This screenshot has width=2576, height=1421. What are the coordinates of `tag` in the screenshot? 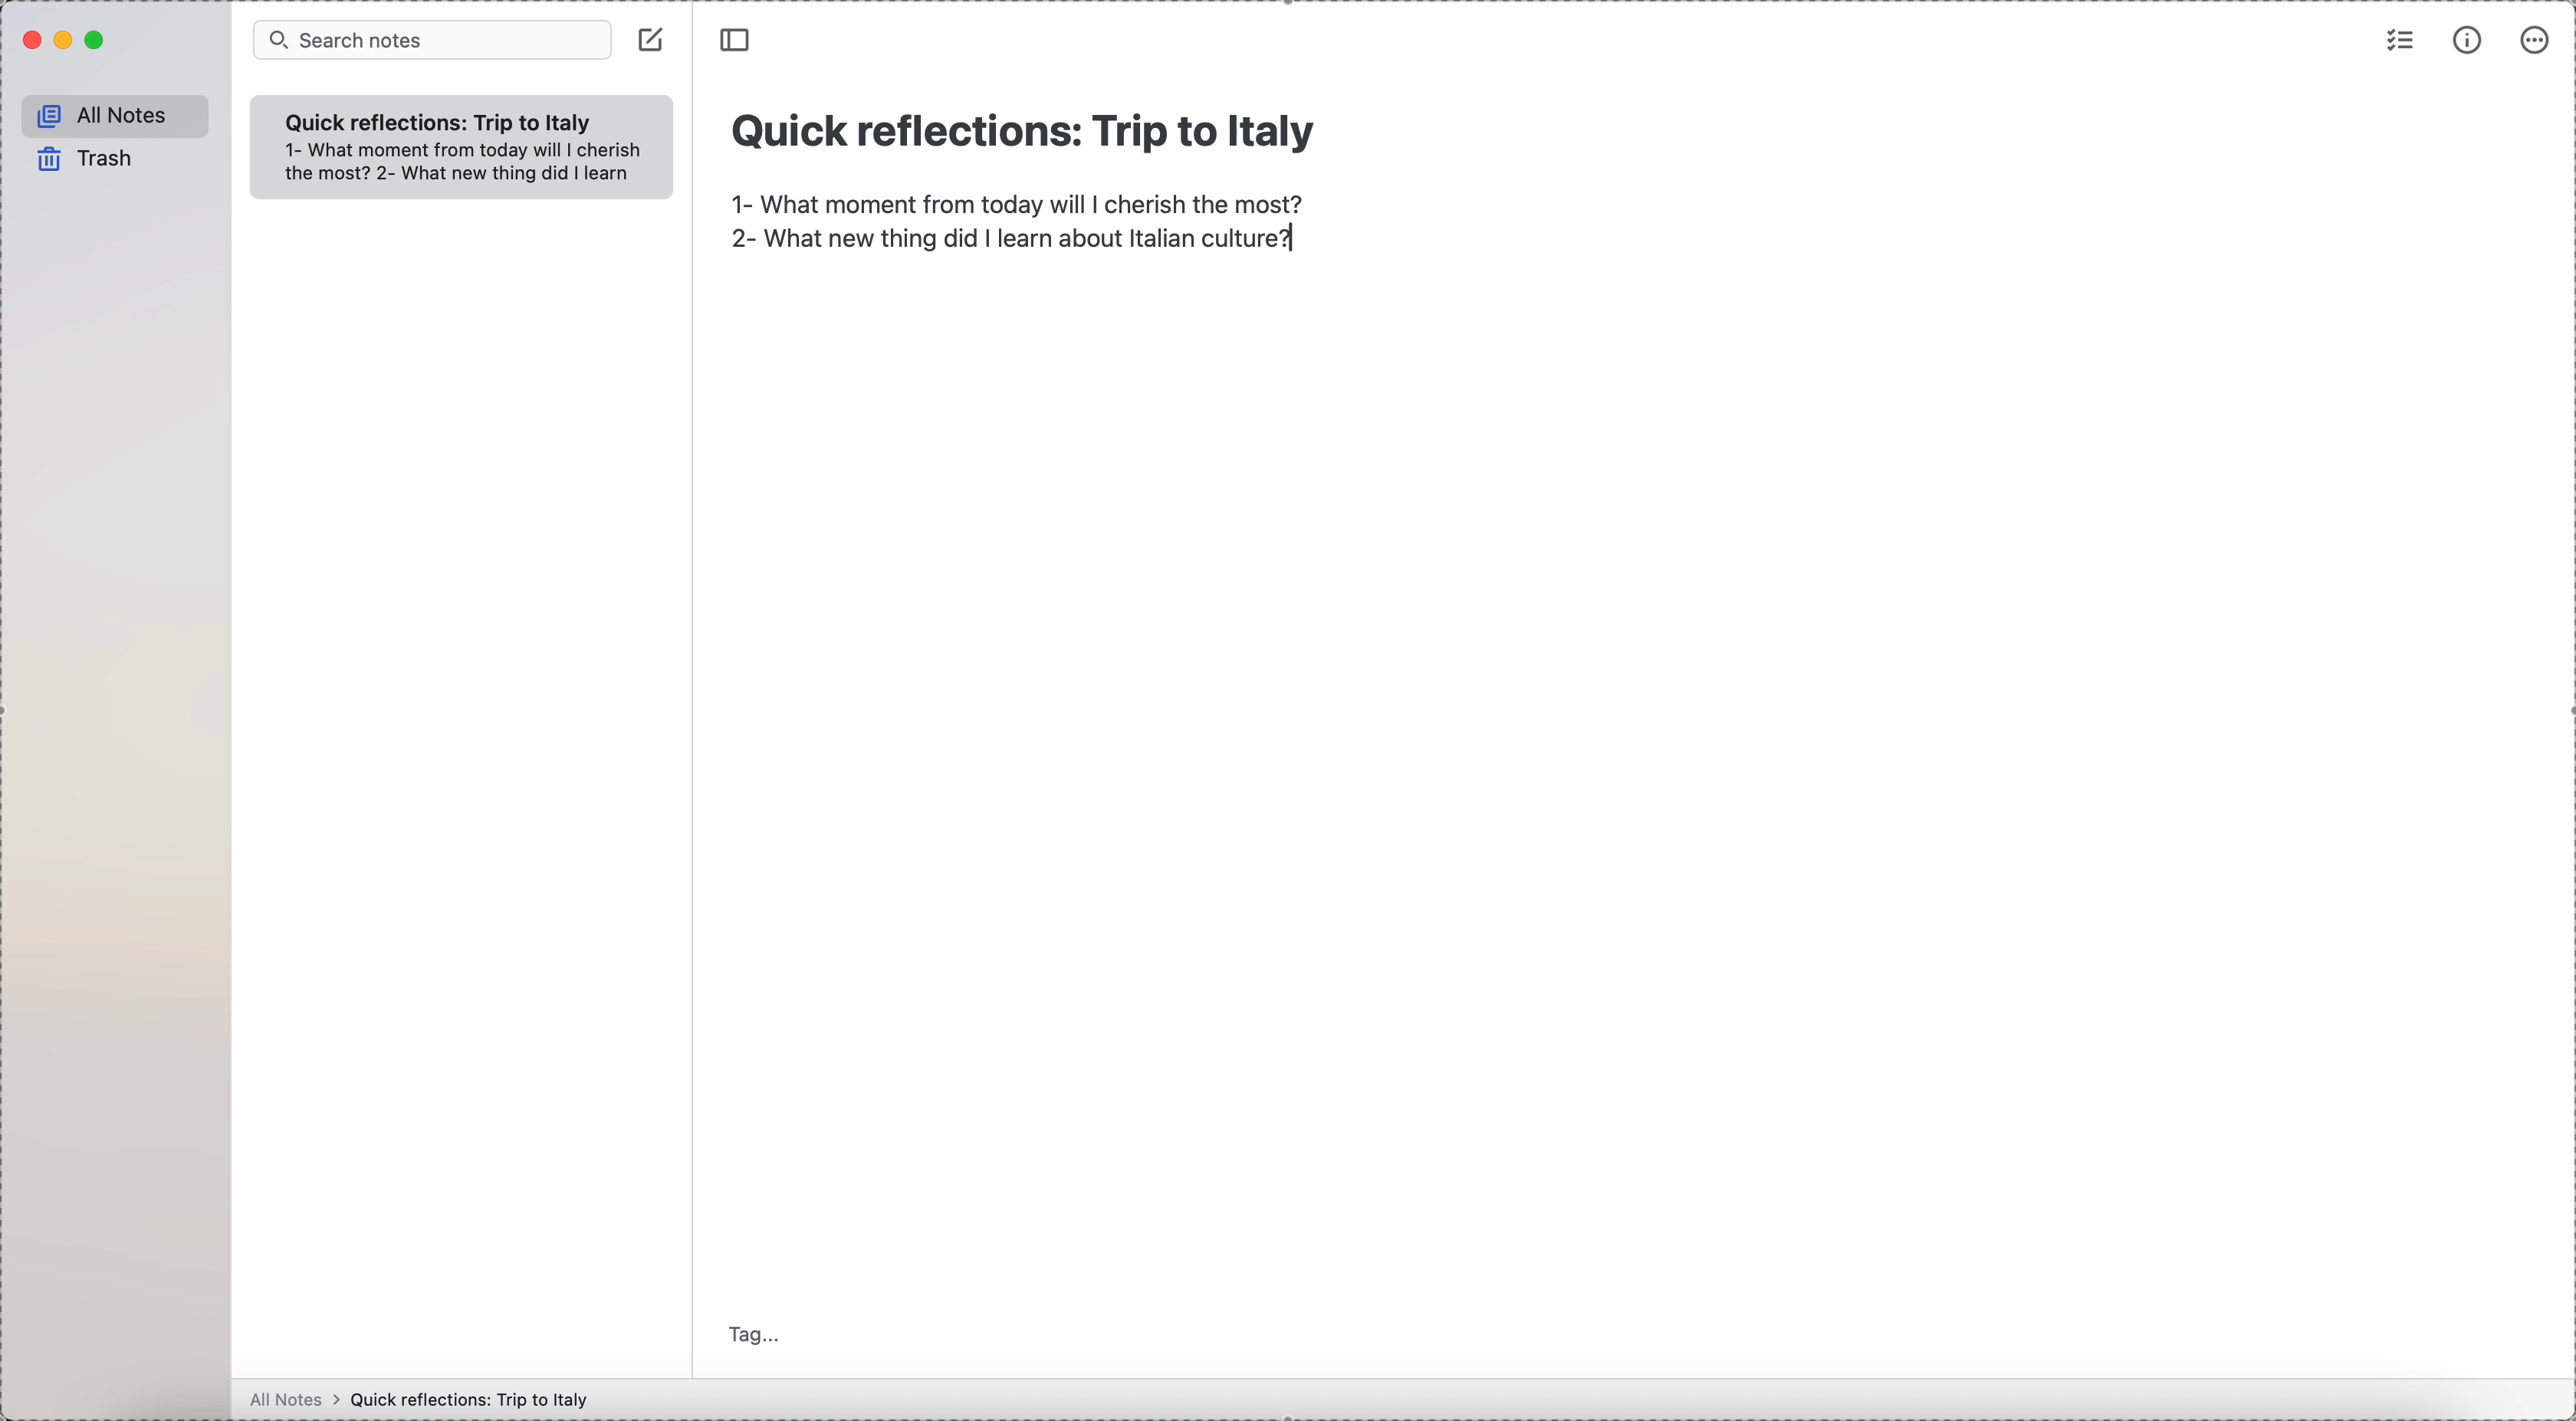 It's located at (755, 1334).